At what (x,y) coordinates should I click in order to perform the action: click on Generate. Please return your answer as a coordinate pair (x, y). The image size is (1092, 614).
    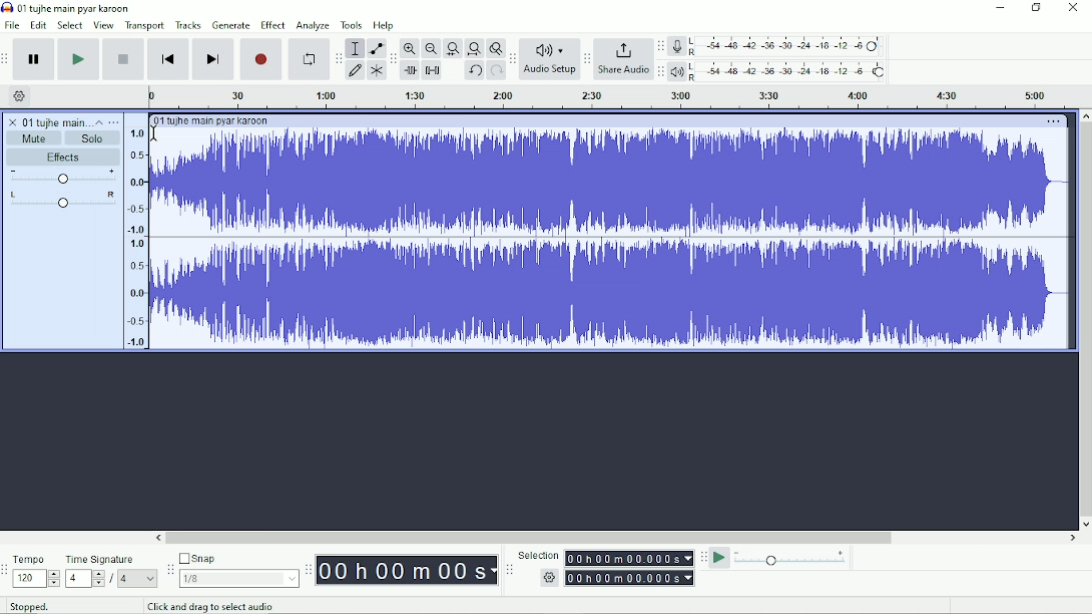
    Looking at the image, I should click on (231, 25).